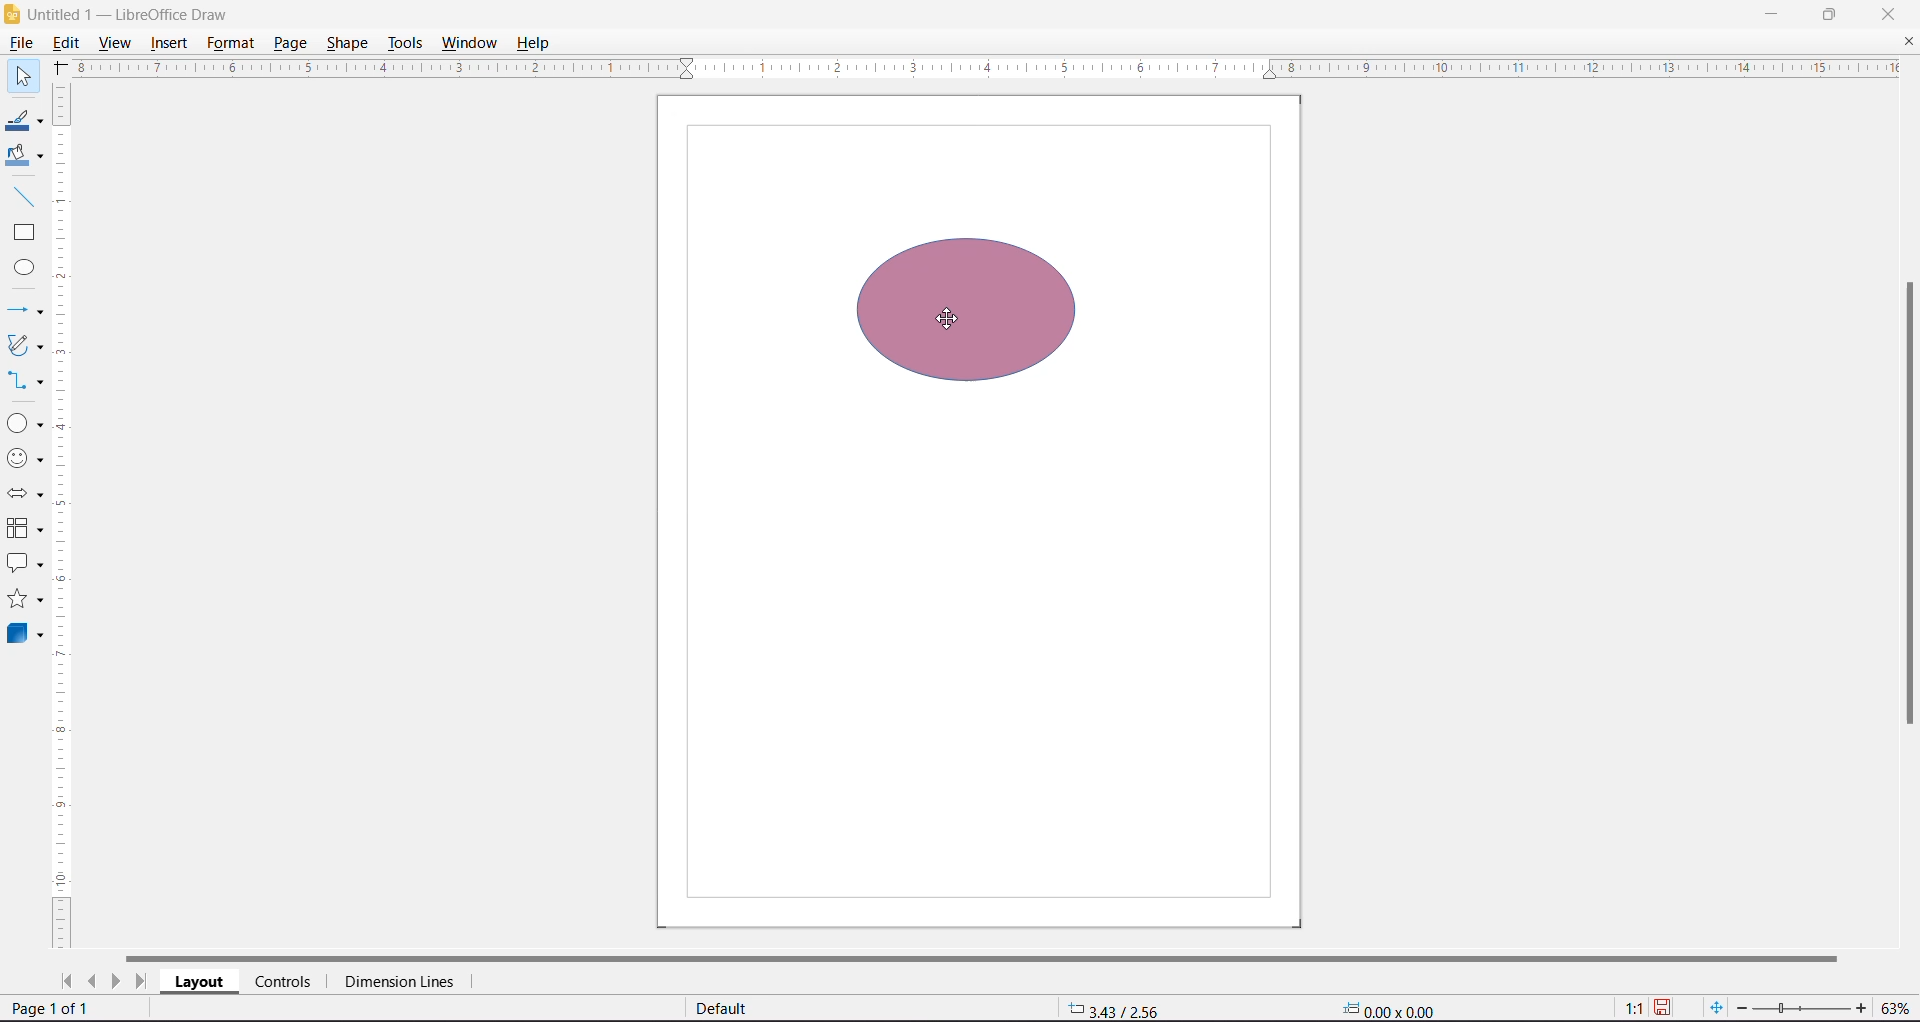 The width and height of the screenshot is (1920, 1022). What do you see at coordinates (26, 494) in the screenshot?
I see `Block Arrows` at bounding box center [26, 494].